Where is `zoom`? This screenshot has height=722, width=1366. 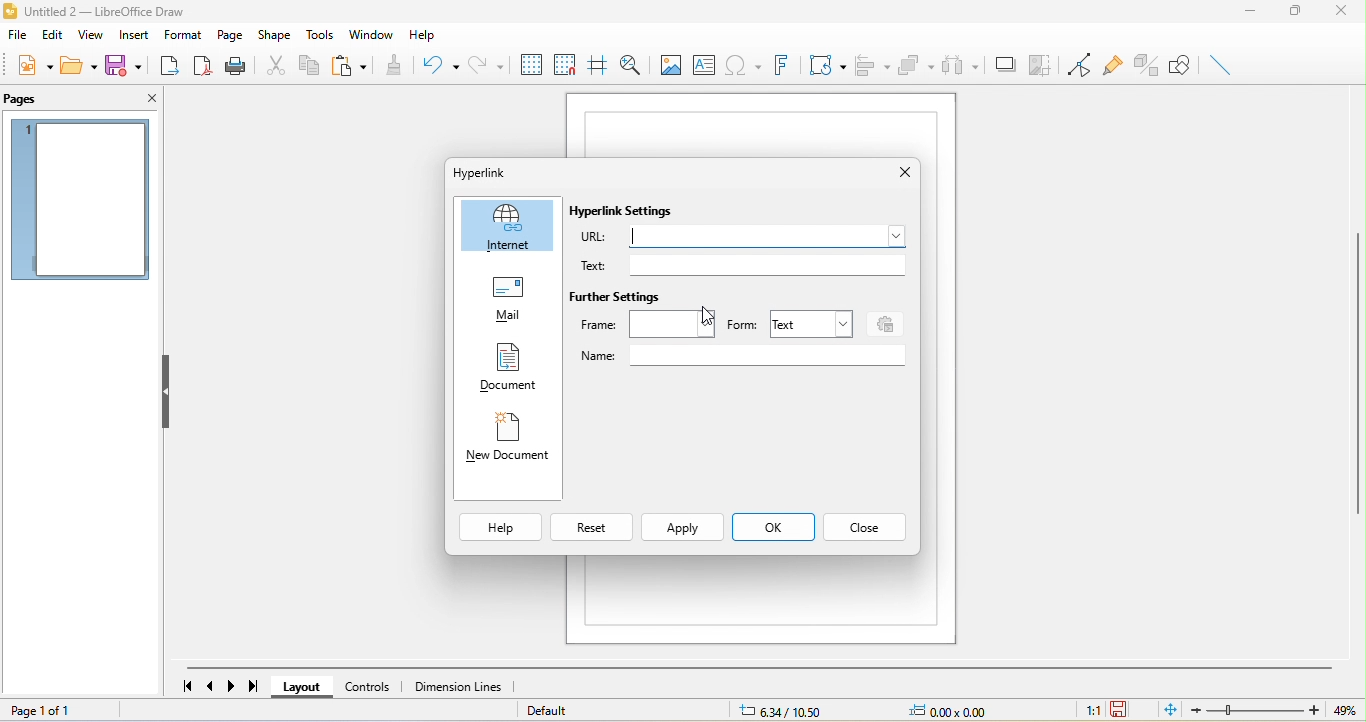
zoom is located at coordinates (1258, 710).